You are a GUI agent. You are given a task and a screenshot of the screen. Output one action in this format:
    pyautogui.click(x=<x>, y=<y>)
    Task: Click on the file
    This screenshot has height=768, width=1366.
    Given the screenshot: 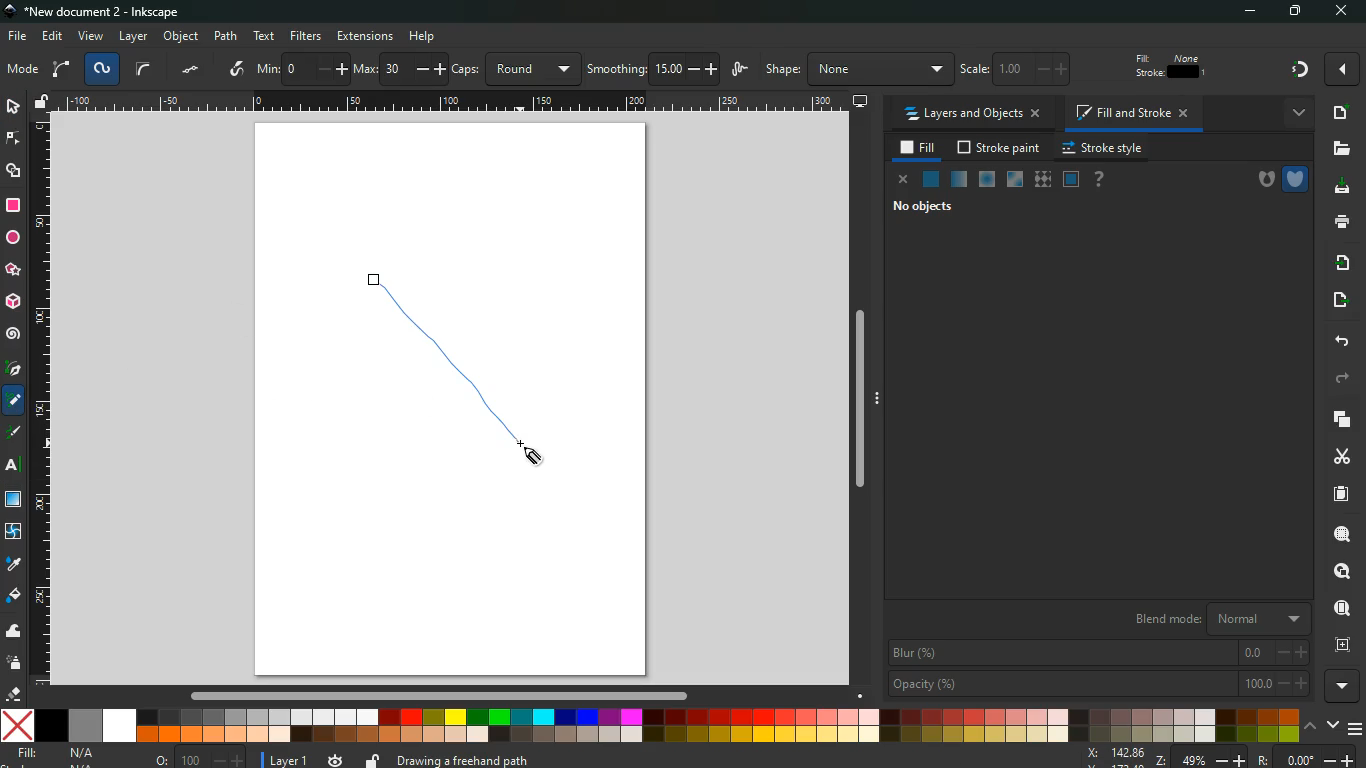 What is the action you would take?
    pyautogui.click(x=15, y=38)
    